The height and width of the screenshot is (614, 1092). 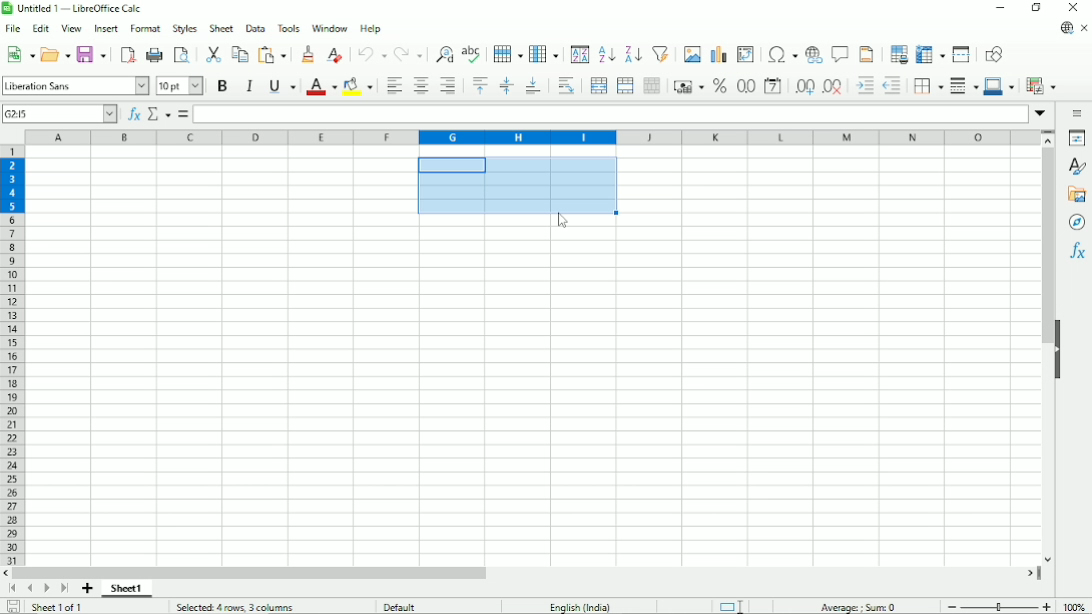 I want to click on Scroll to next sheet, so click(x=44, y=588).